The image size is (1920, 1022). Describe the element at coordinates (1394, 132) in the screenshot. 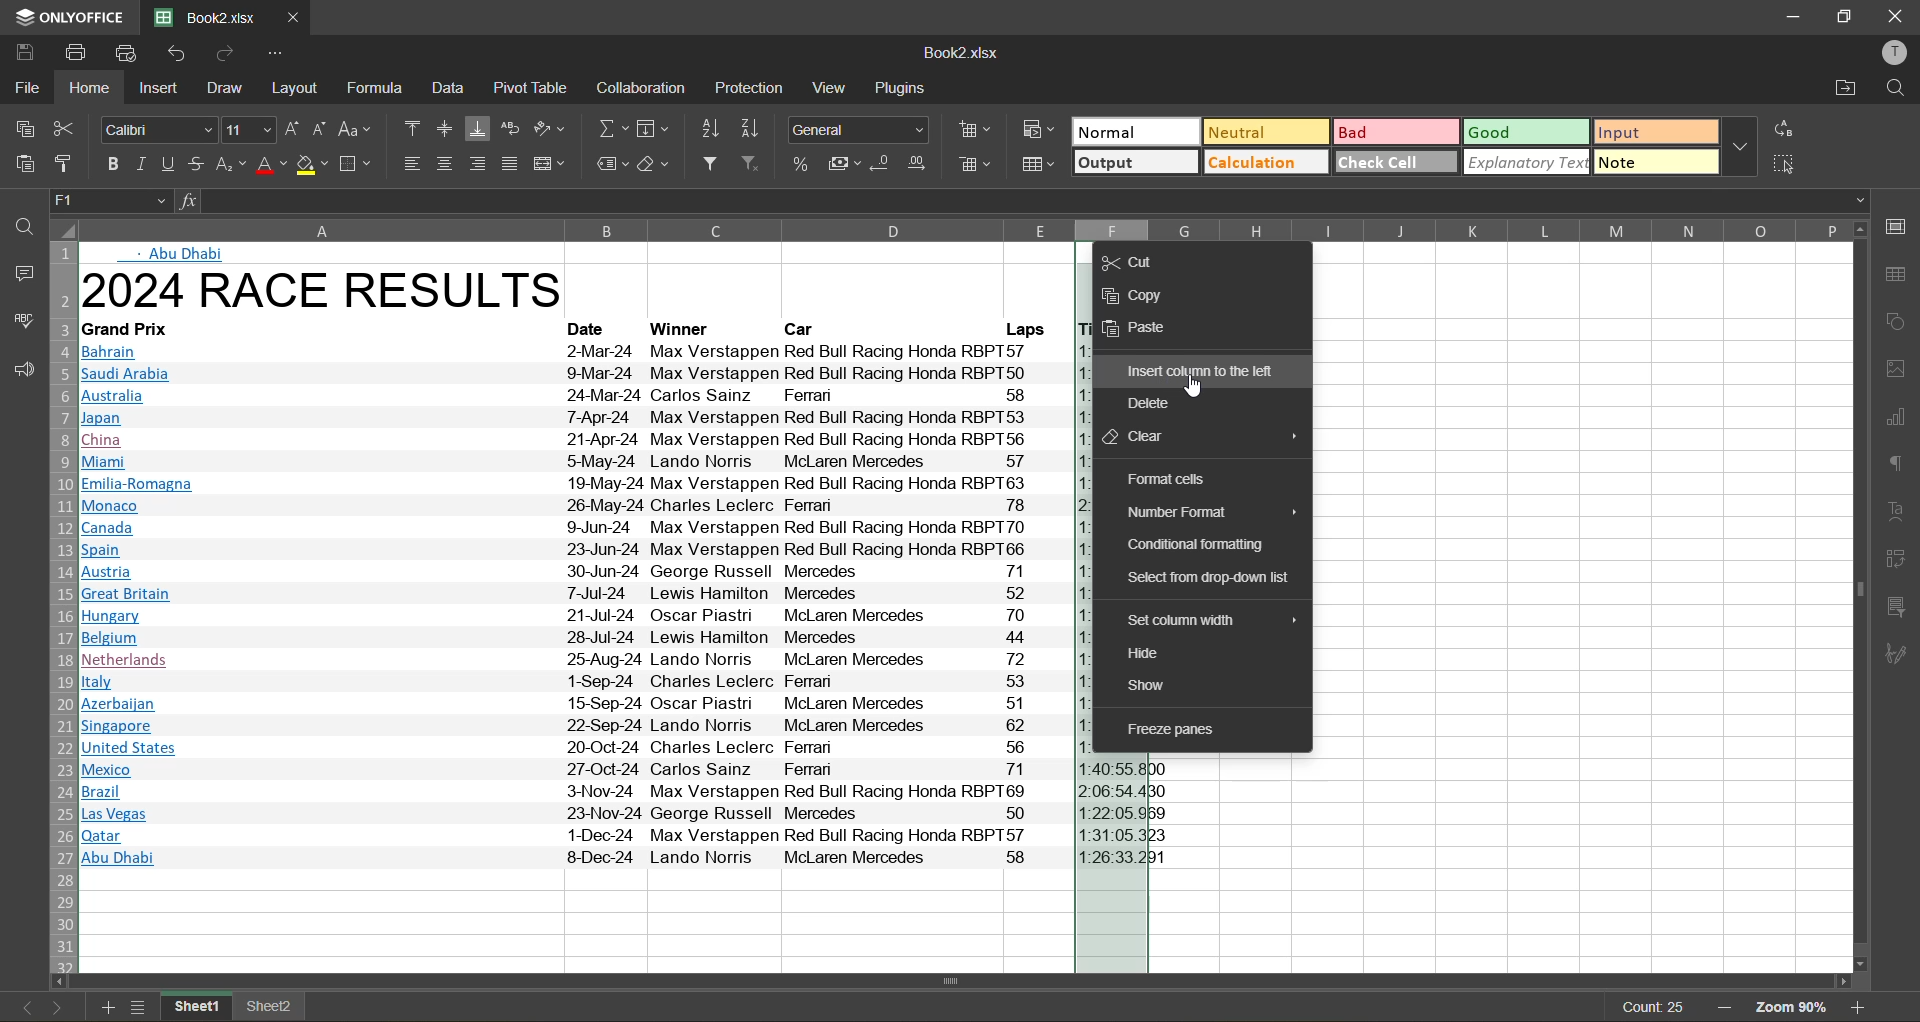

I see `bad` at that location.